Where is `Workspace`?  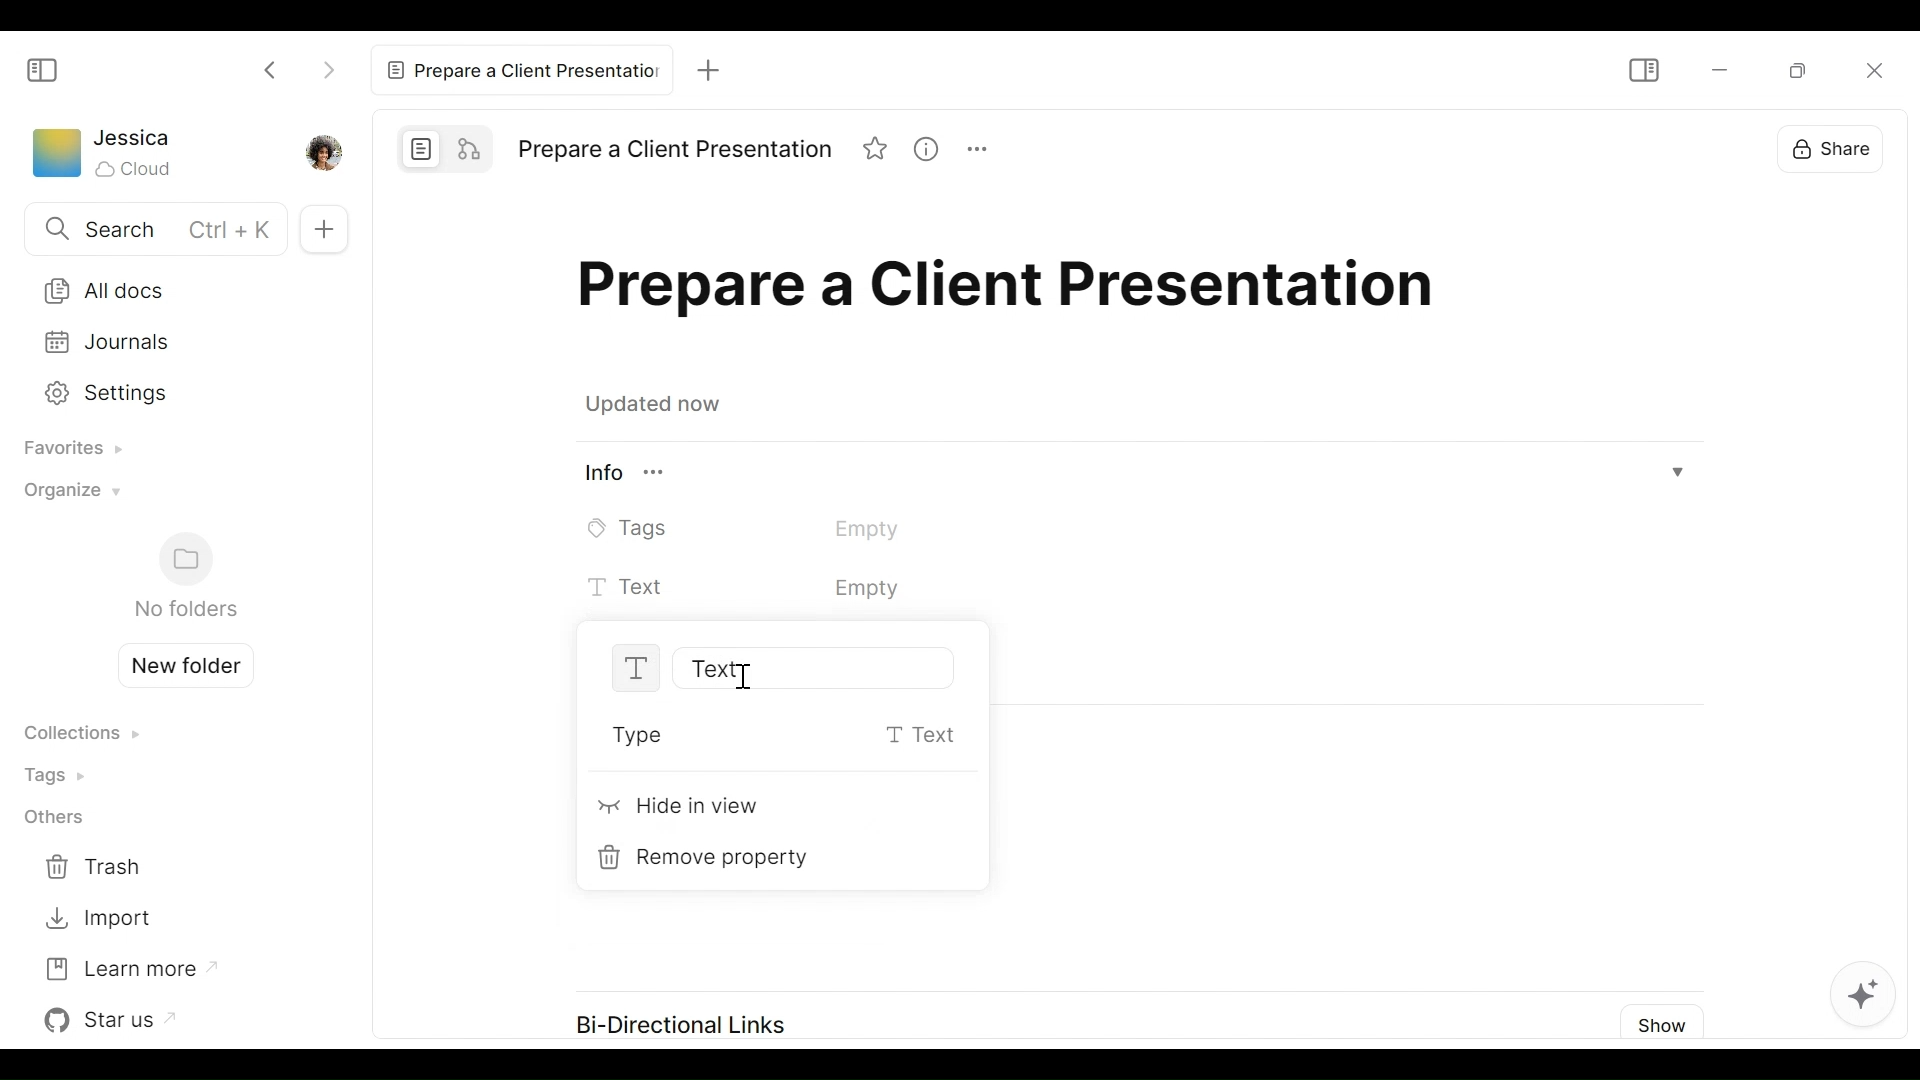 Workspace is located at coordinates (55, 157).